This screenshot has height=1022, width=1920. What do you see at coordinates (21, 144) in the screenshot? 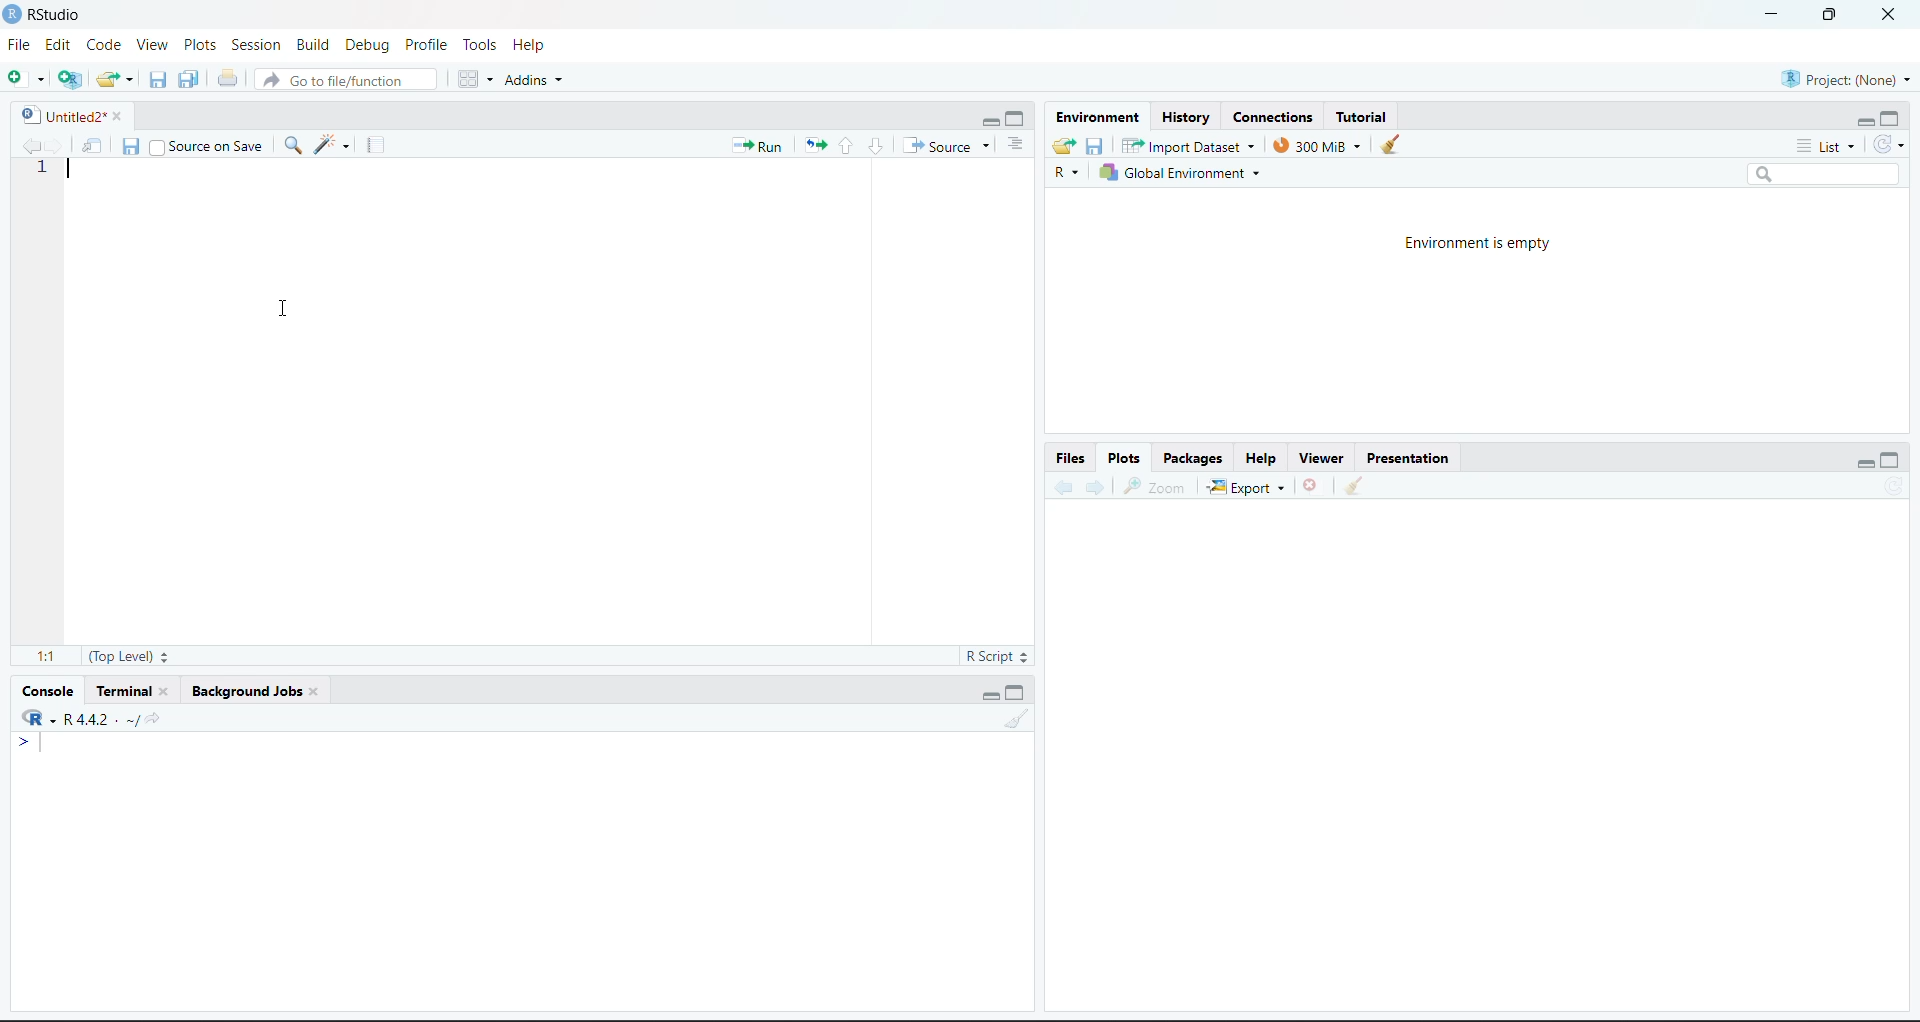
I see `go back to the previous source location` at bounding box center [21, 144].